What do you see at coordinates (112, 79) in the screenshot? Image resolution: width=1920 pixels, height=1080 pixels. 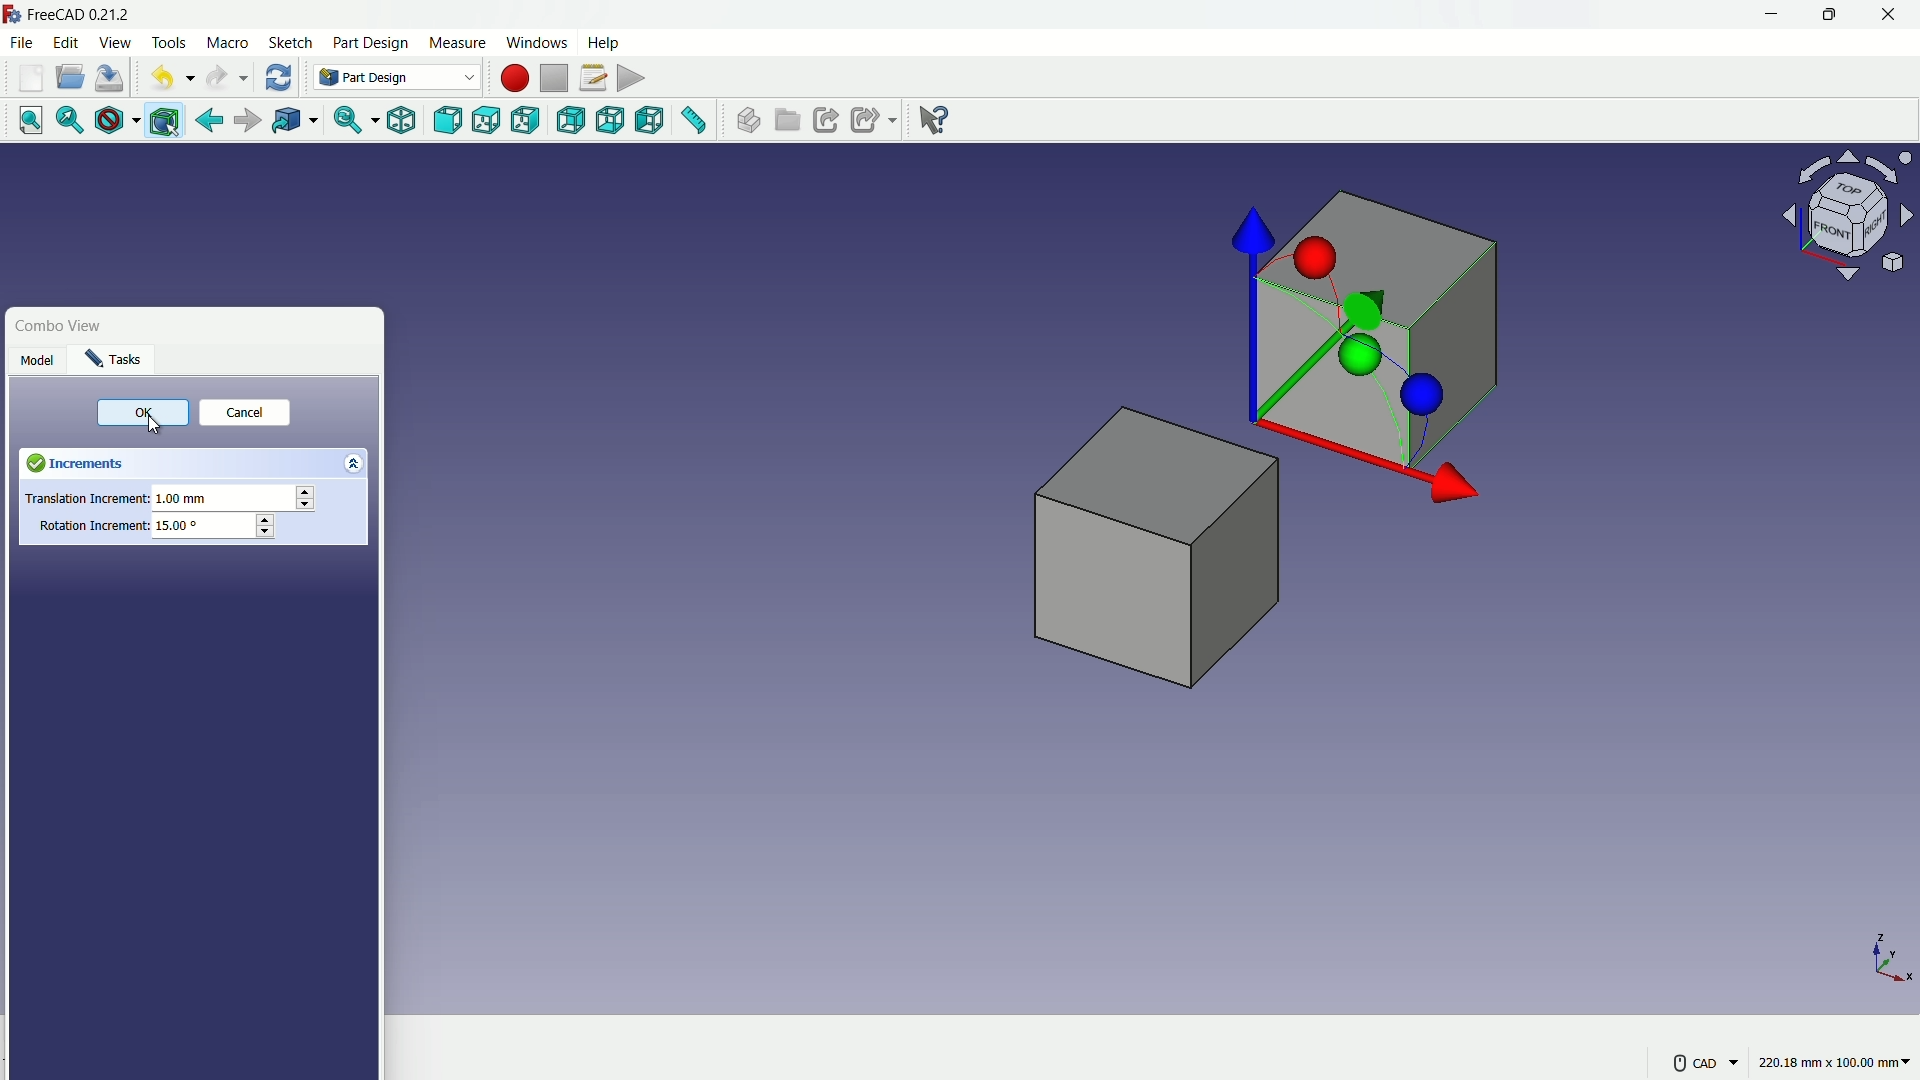 I see `save file` at bounding box center [112, 79].